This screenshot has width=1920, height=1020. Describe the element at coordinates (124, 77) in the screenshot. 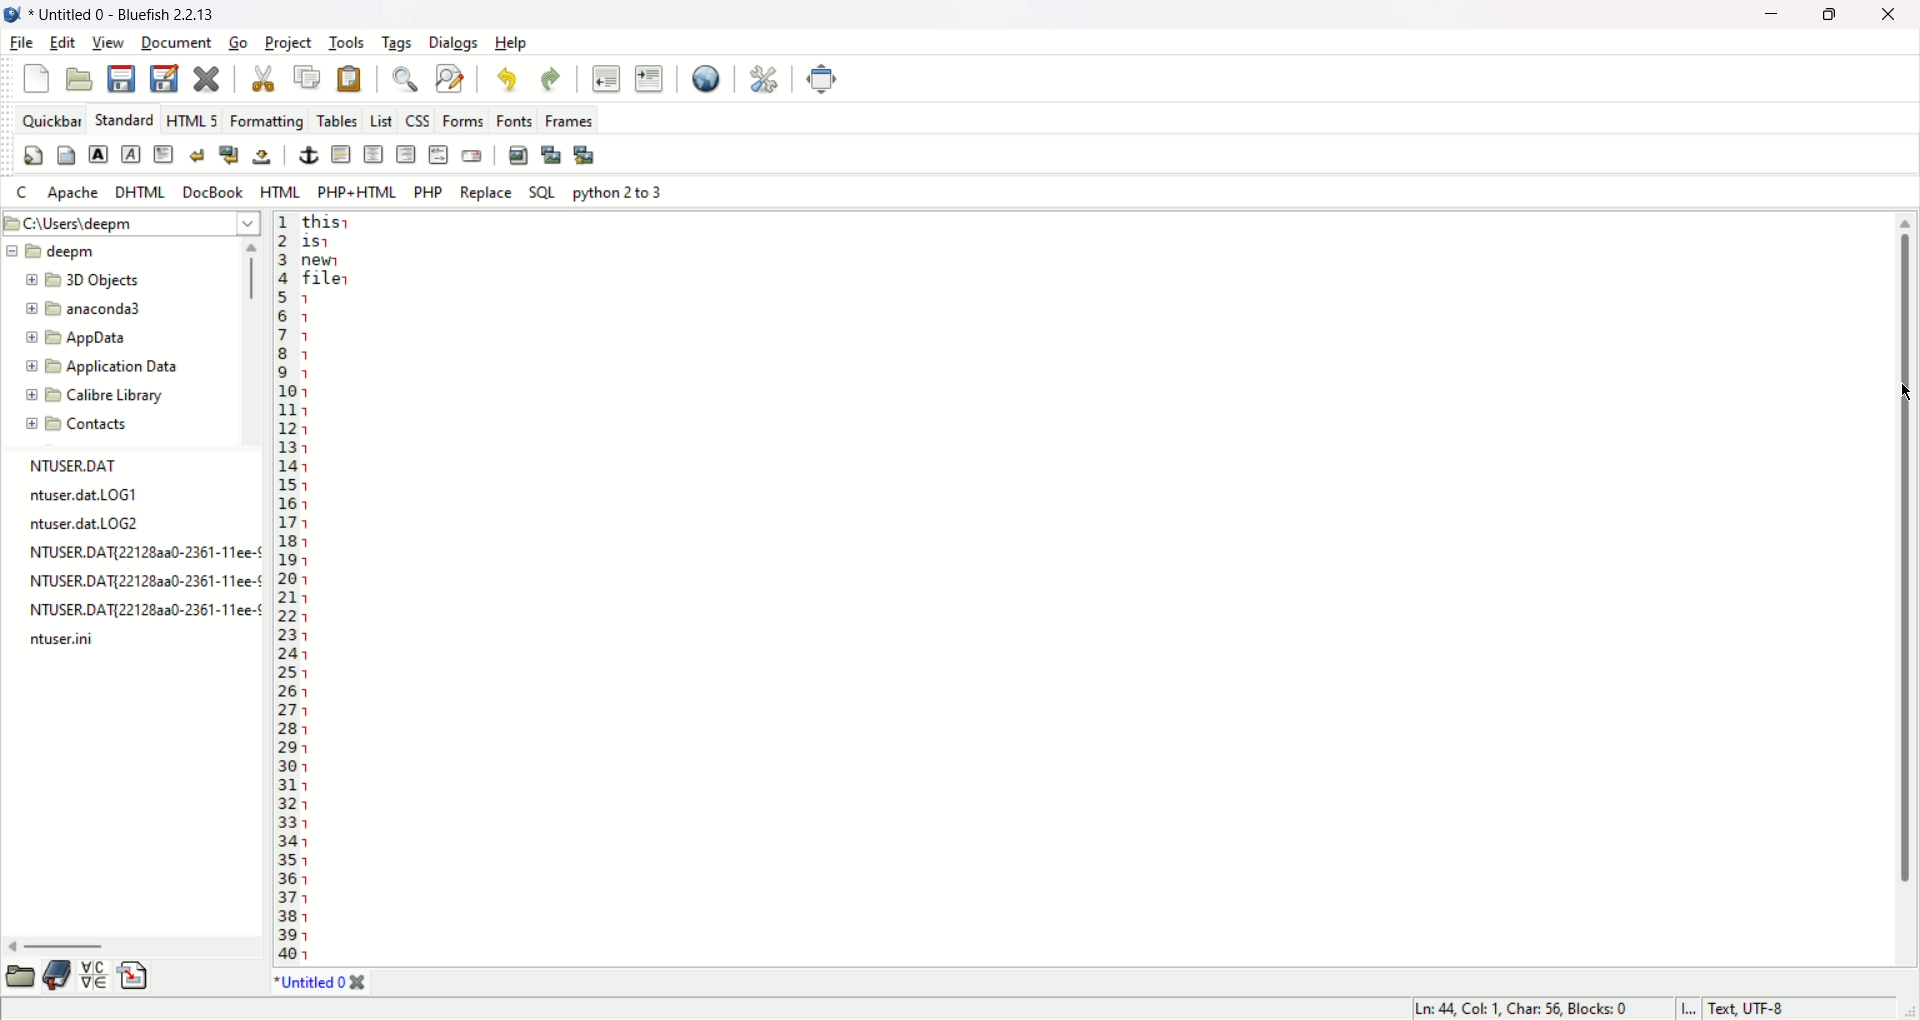

I see `save` at that location.